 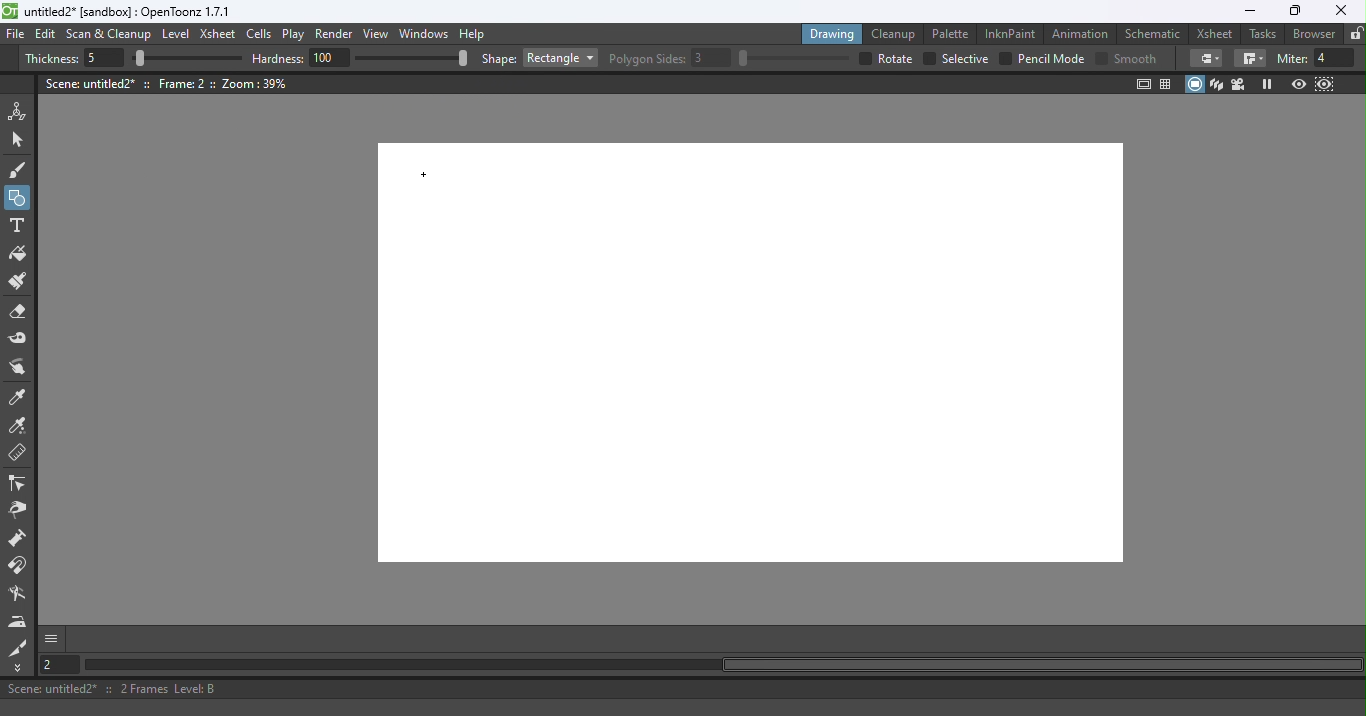 What do you see at coordinates (1292, 12) in the screenshot?
I see `Maximize` at bounding box center [1292, 12].